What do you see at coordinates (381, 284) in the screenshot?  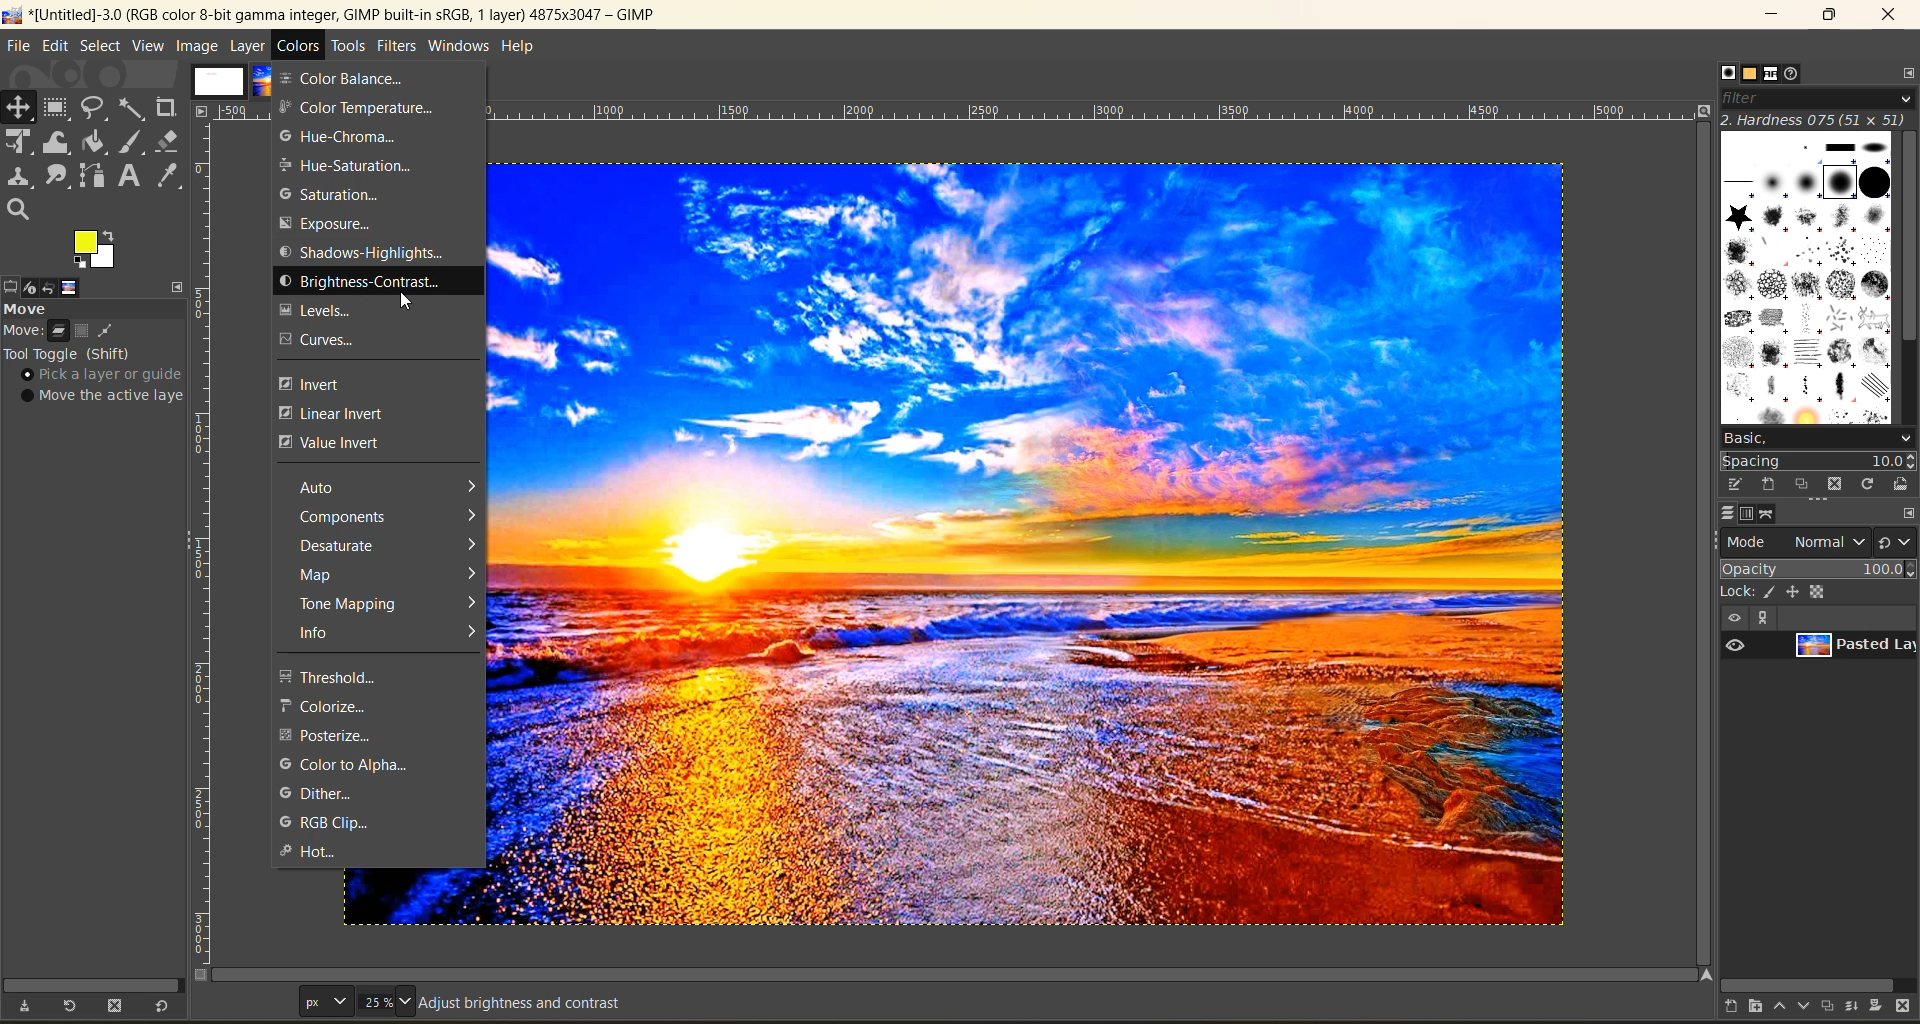 I see `brightness contrast` at bounding box center [381, 284].